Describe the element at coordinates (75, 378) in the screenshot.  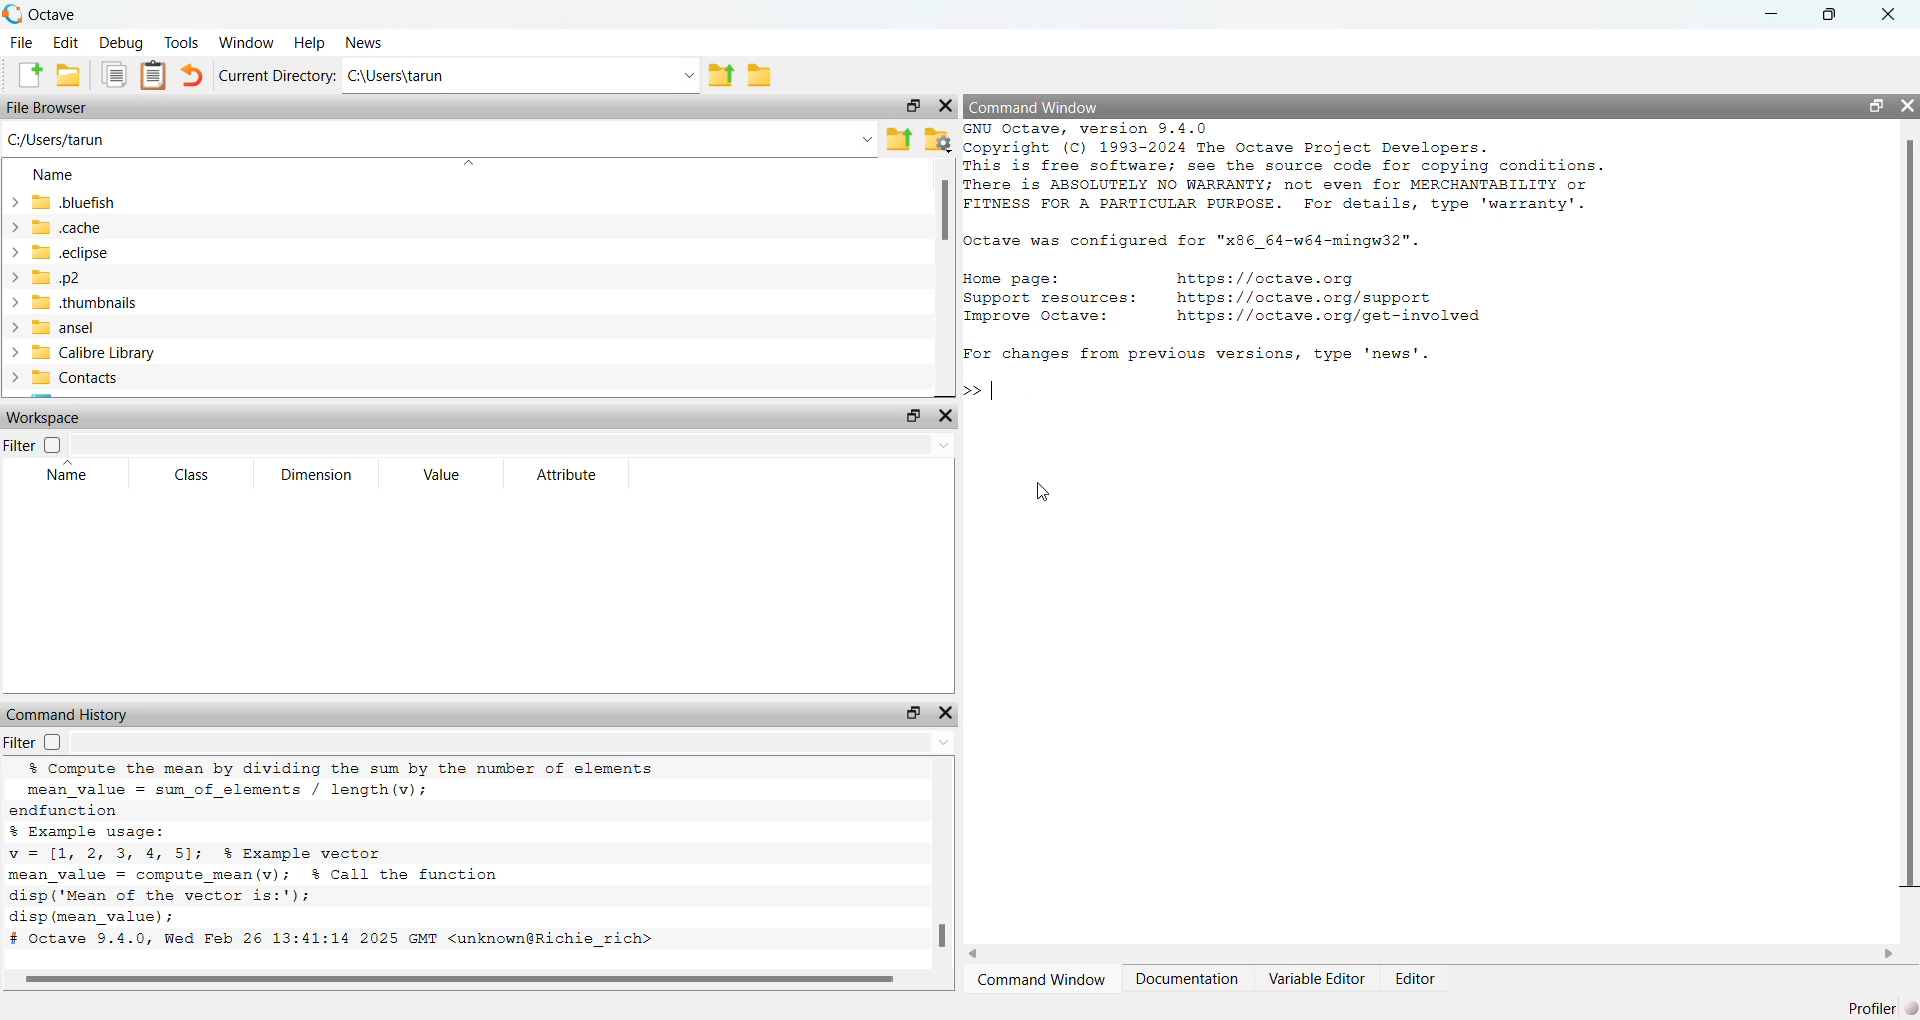
I see `Contacts` at that location.